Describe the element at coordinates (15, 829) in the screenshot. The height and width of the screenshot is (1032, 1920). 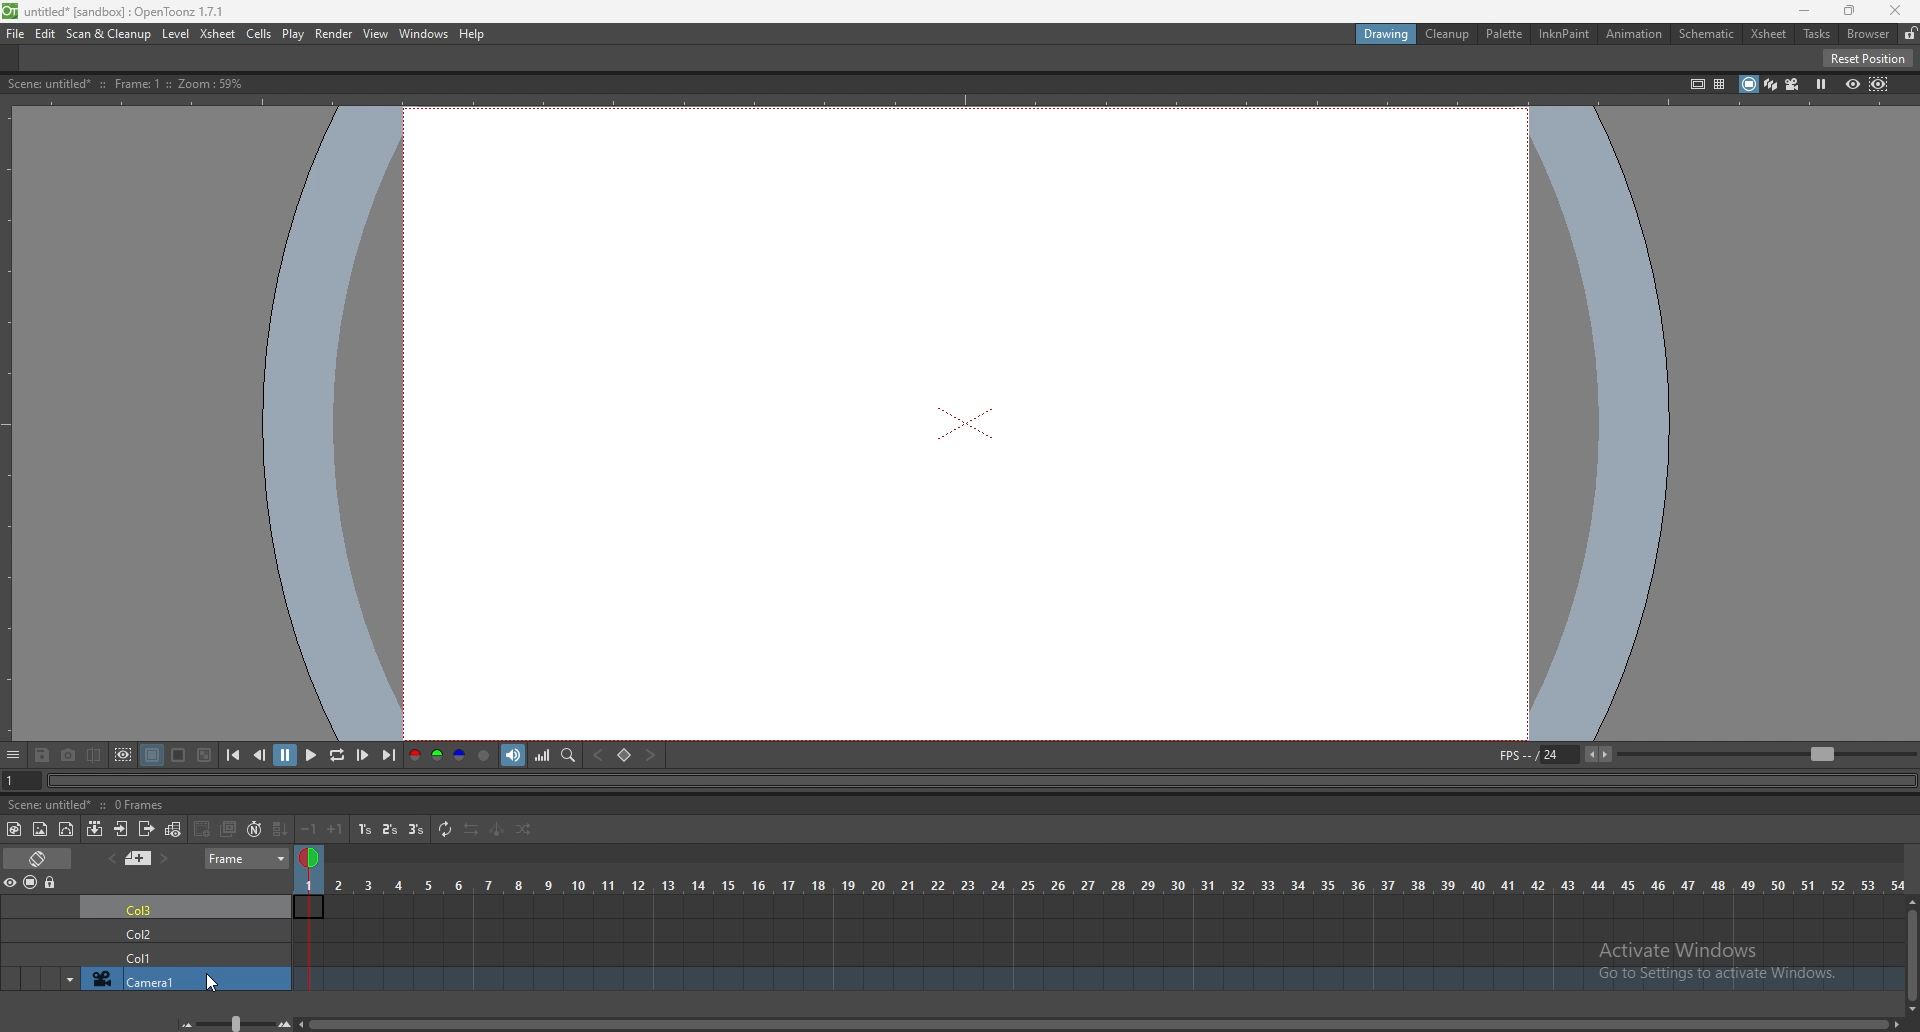
I see `new toon raster level` at that location.